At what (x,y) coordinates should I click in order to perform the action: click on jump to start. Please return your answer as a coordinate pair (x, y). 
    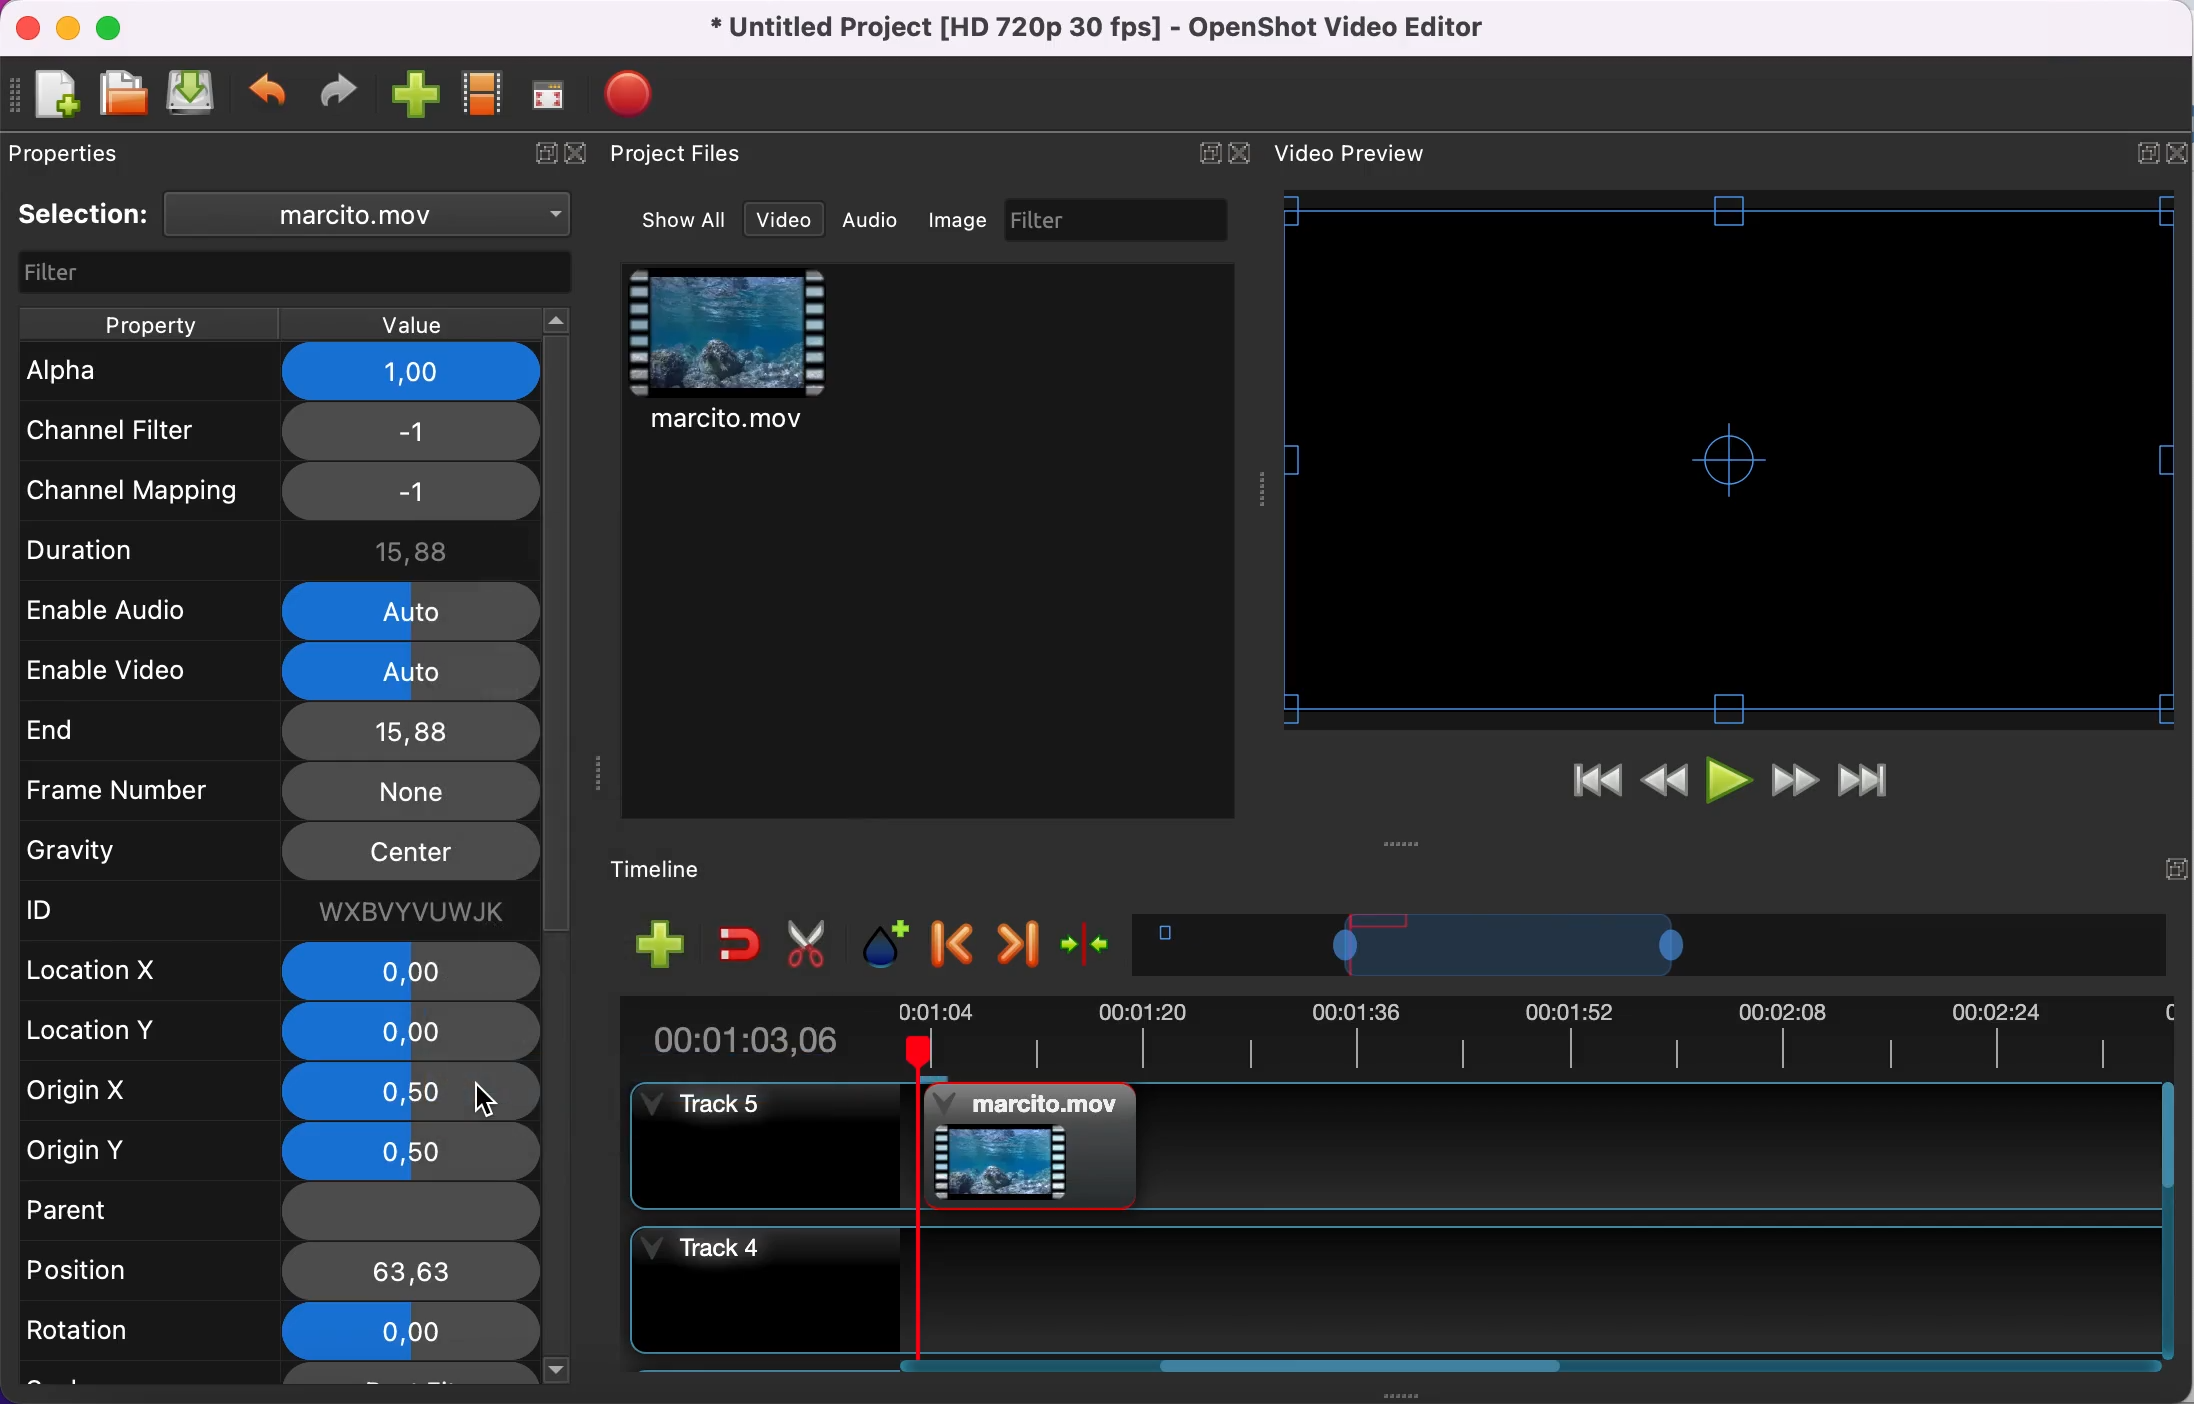
    Looking at the image, I should click on (1596, 786).